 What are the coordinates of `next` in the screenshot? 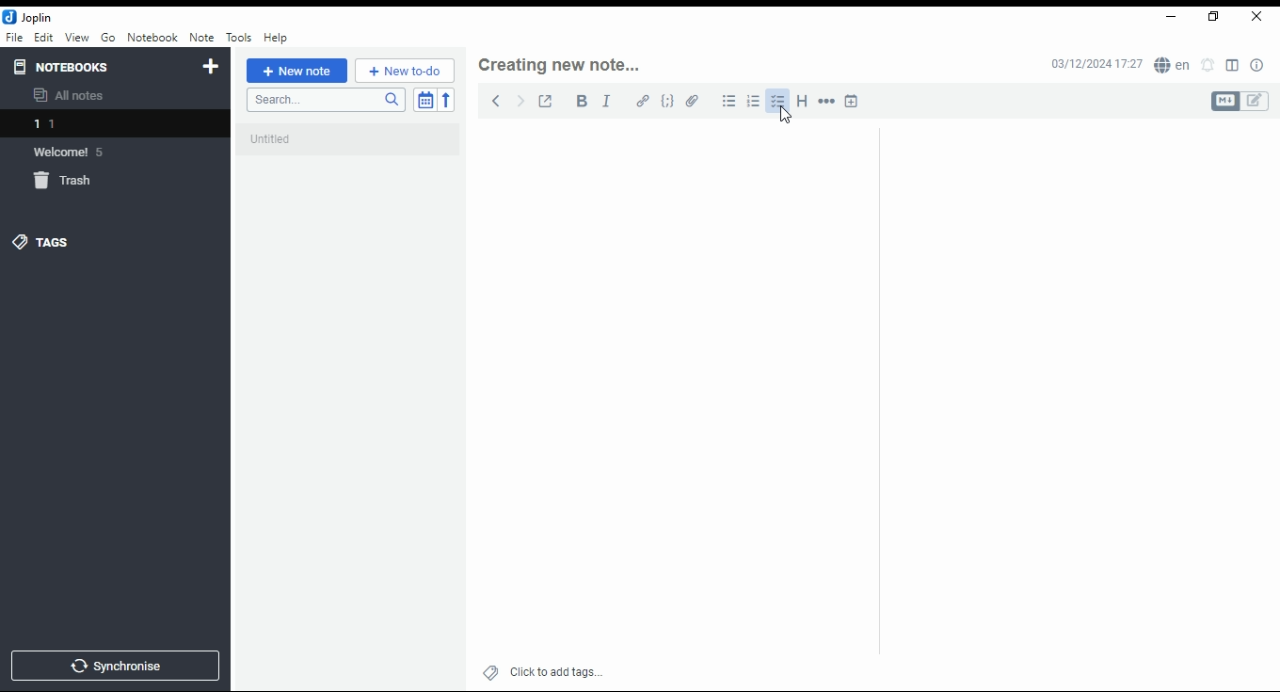 It's located at (520, 100).